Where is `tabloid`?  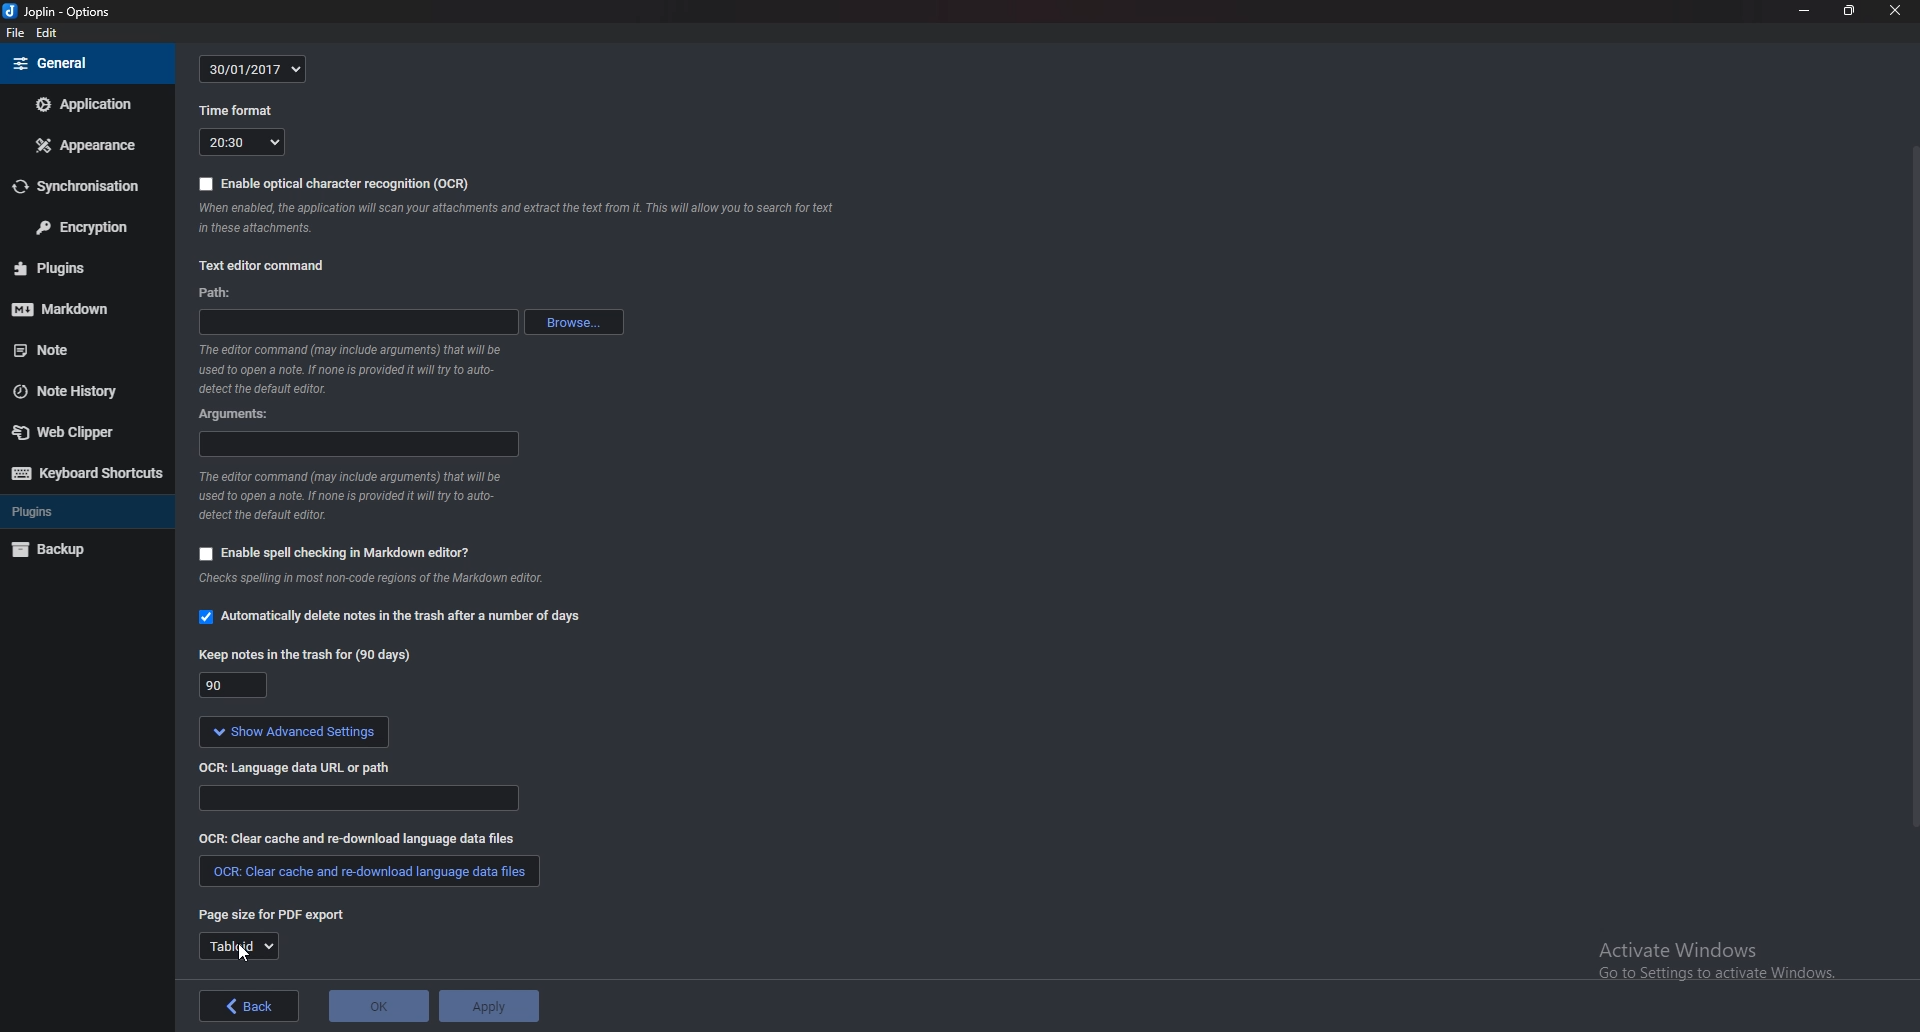
tabloid is located at coordinates (238, 946).